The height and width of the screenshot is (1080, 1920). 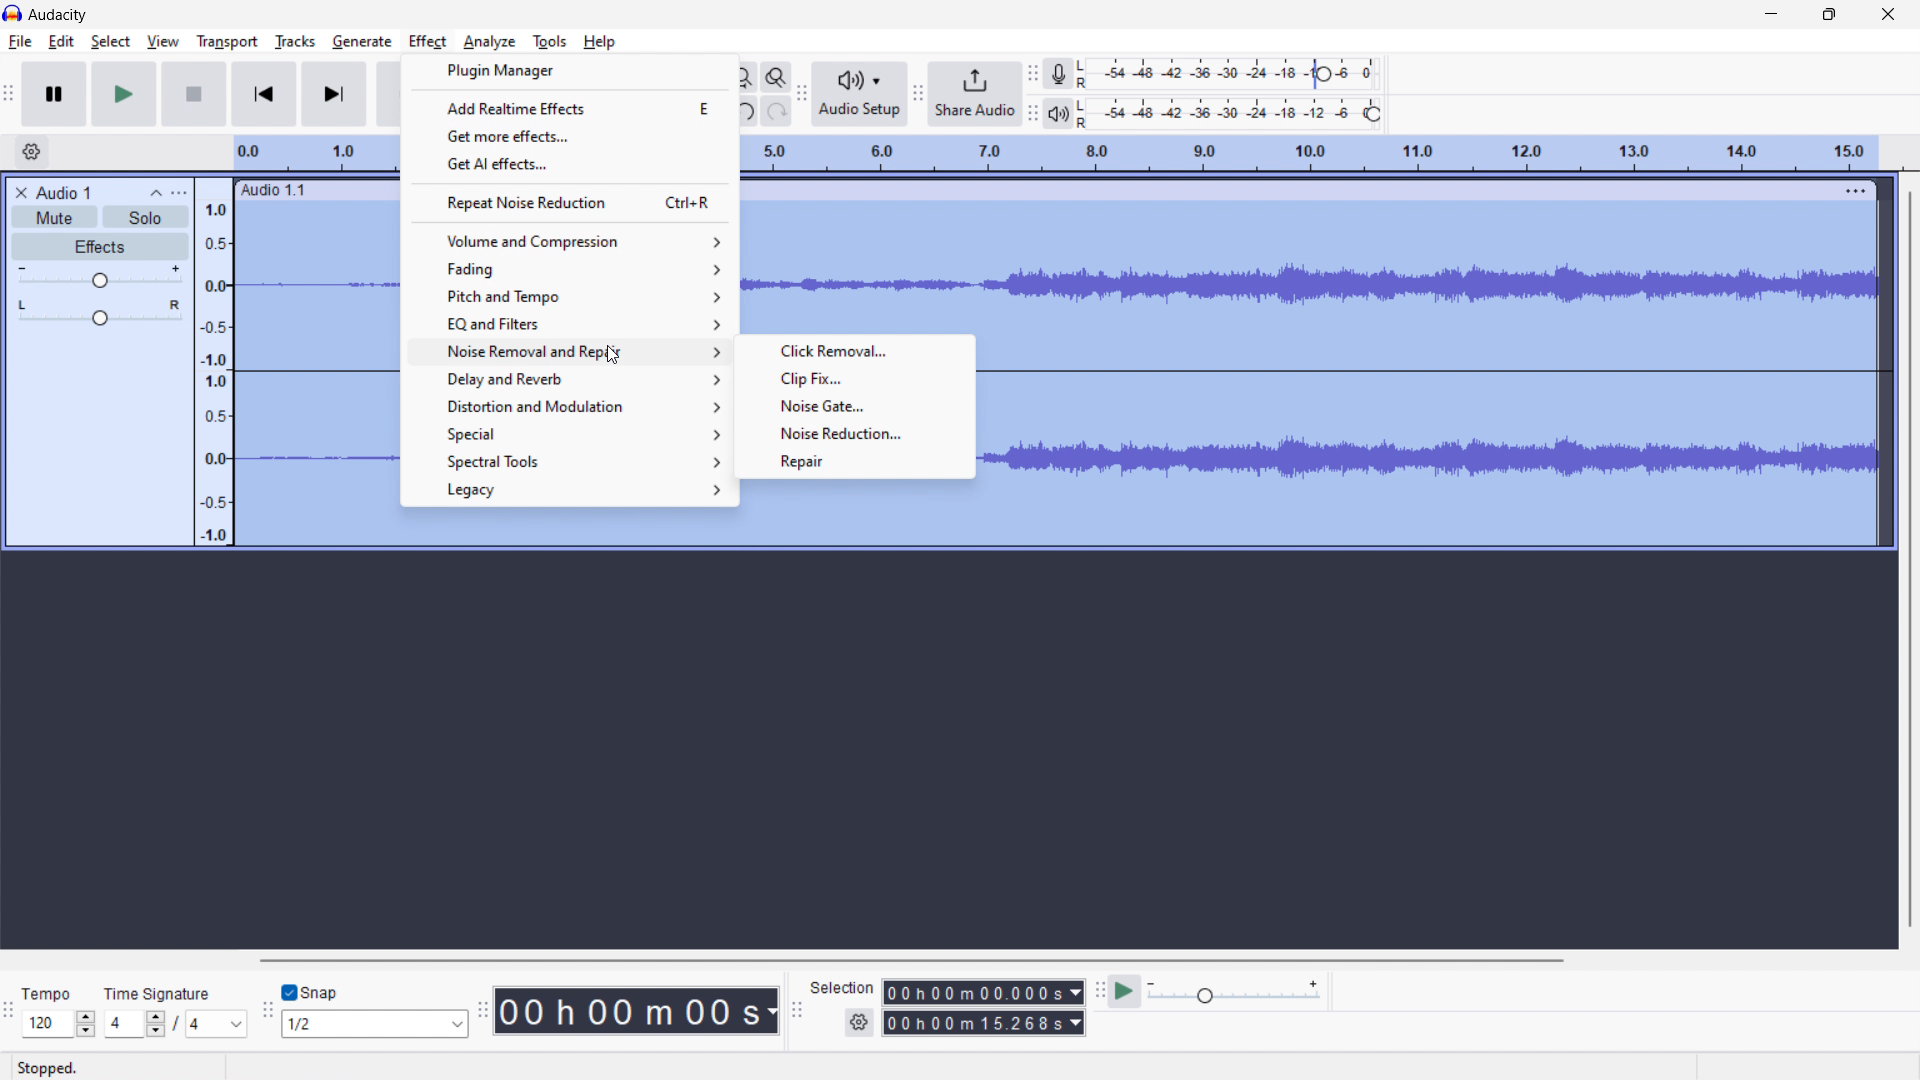 I want to click on , so click(x=854, y=434).